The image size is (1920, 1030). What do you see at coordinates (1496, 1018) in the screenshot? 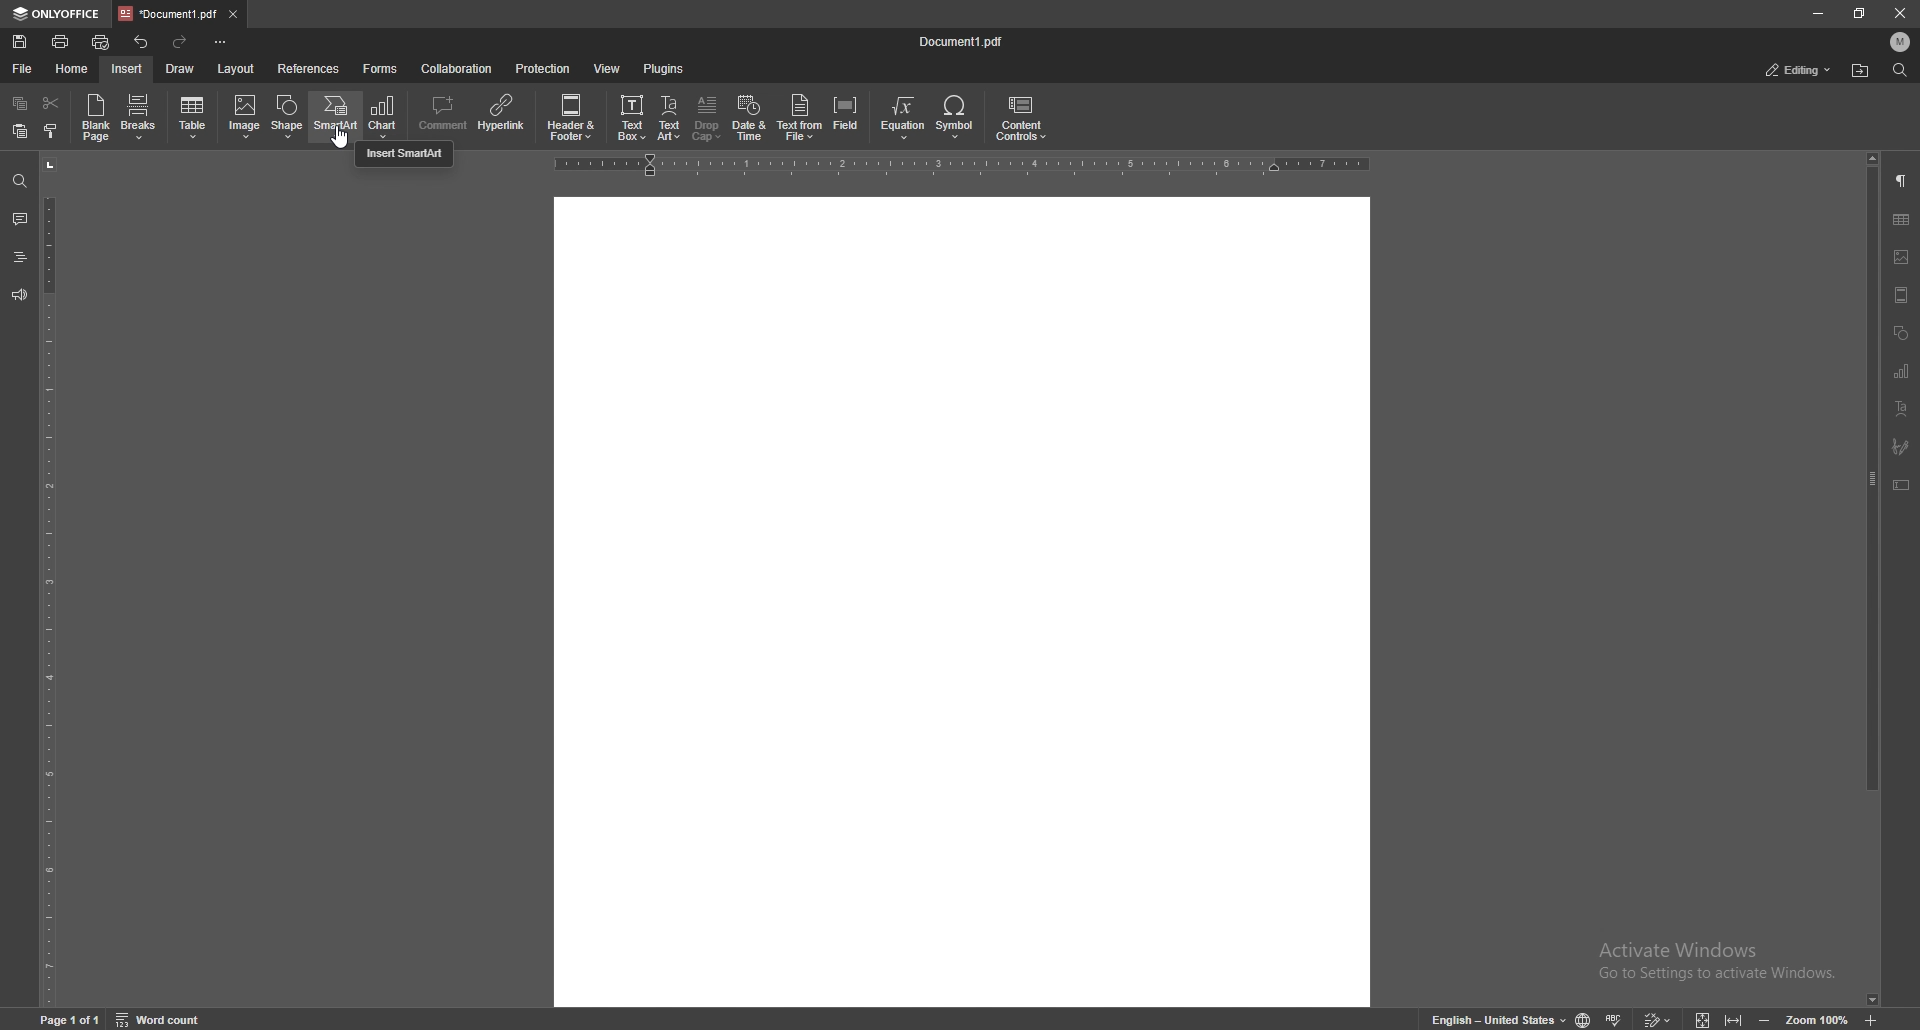
I see `change text language` at bounding box center [1496, 1018].